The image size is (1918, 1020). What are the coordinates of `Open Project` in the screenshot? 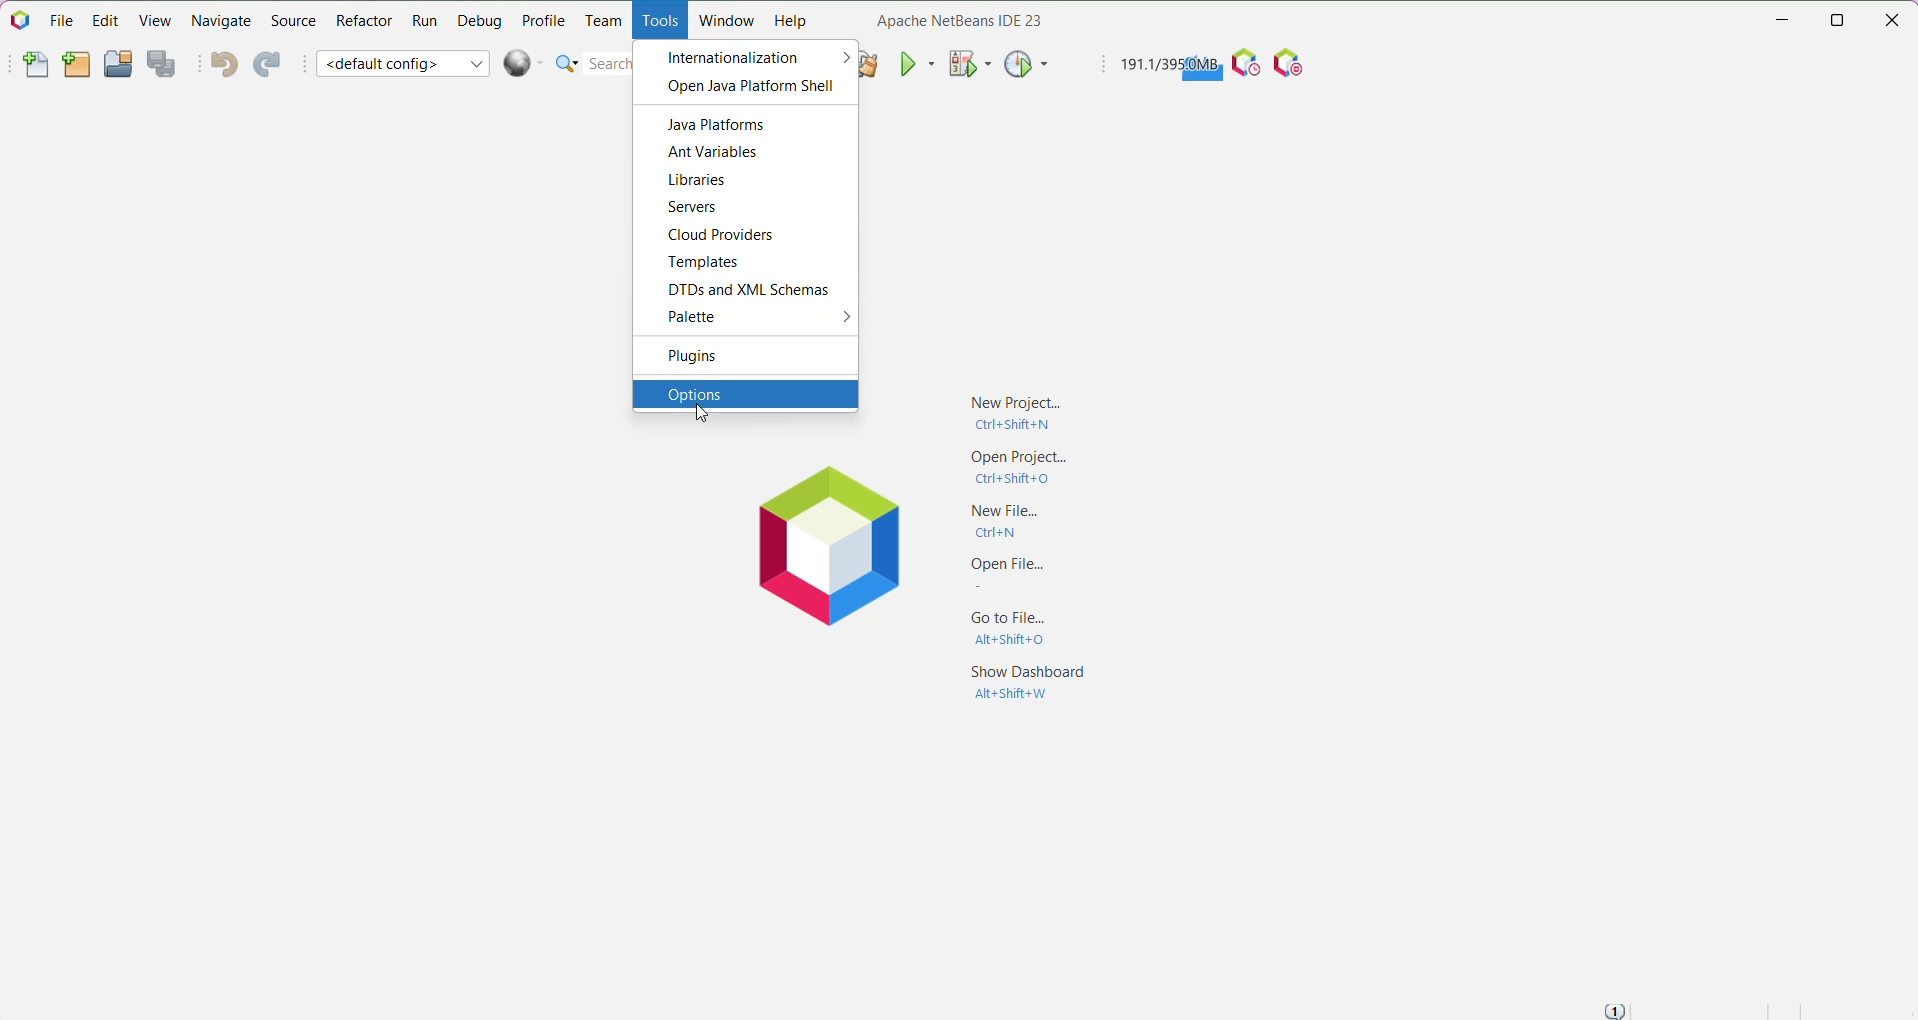 It's located at (1010, 467).